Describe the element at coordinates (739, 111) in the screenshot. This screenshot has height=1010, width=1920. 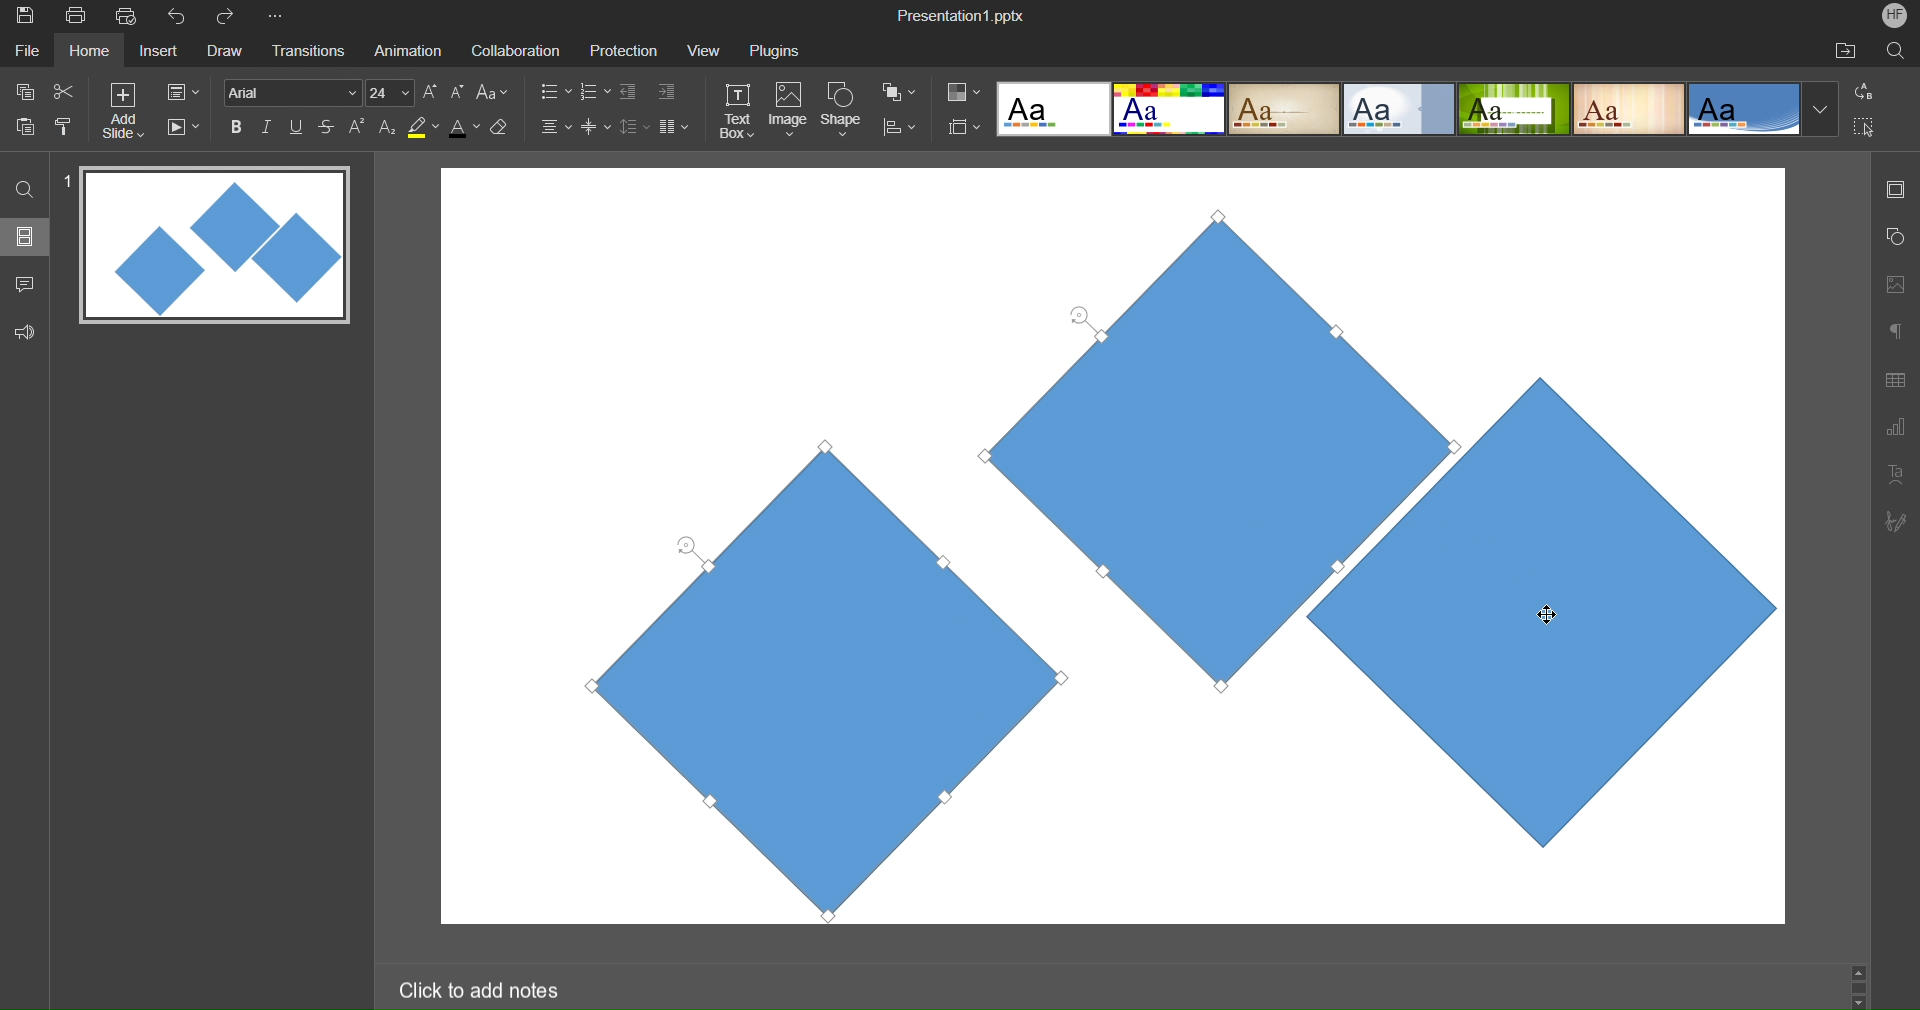
I see `Text Box` at that location.